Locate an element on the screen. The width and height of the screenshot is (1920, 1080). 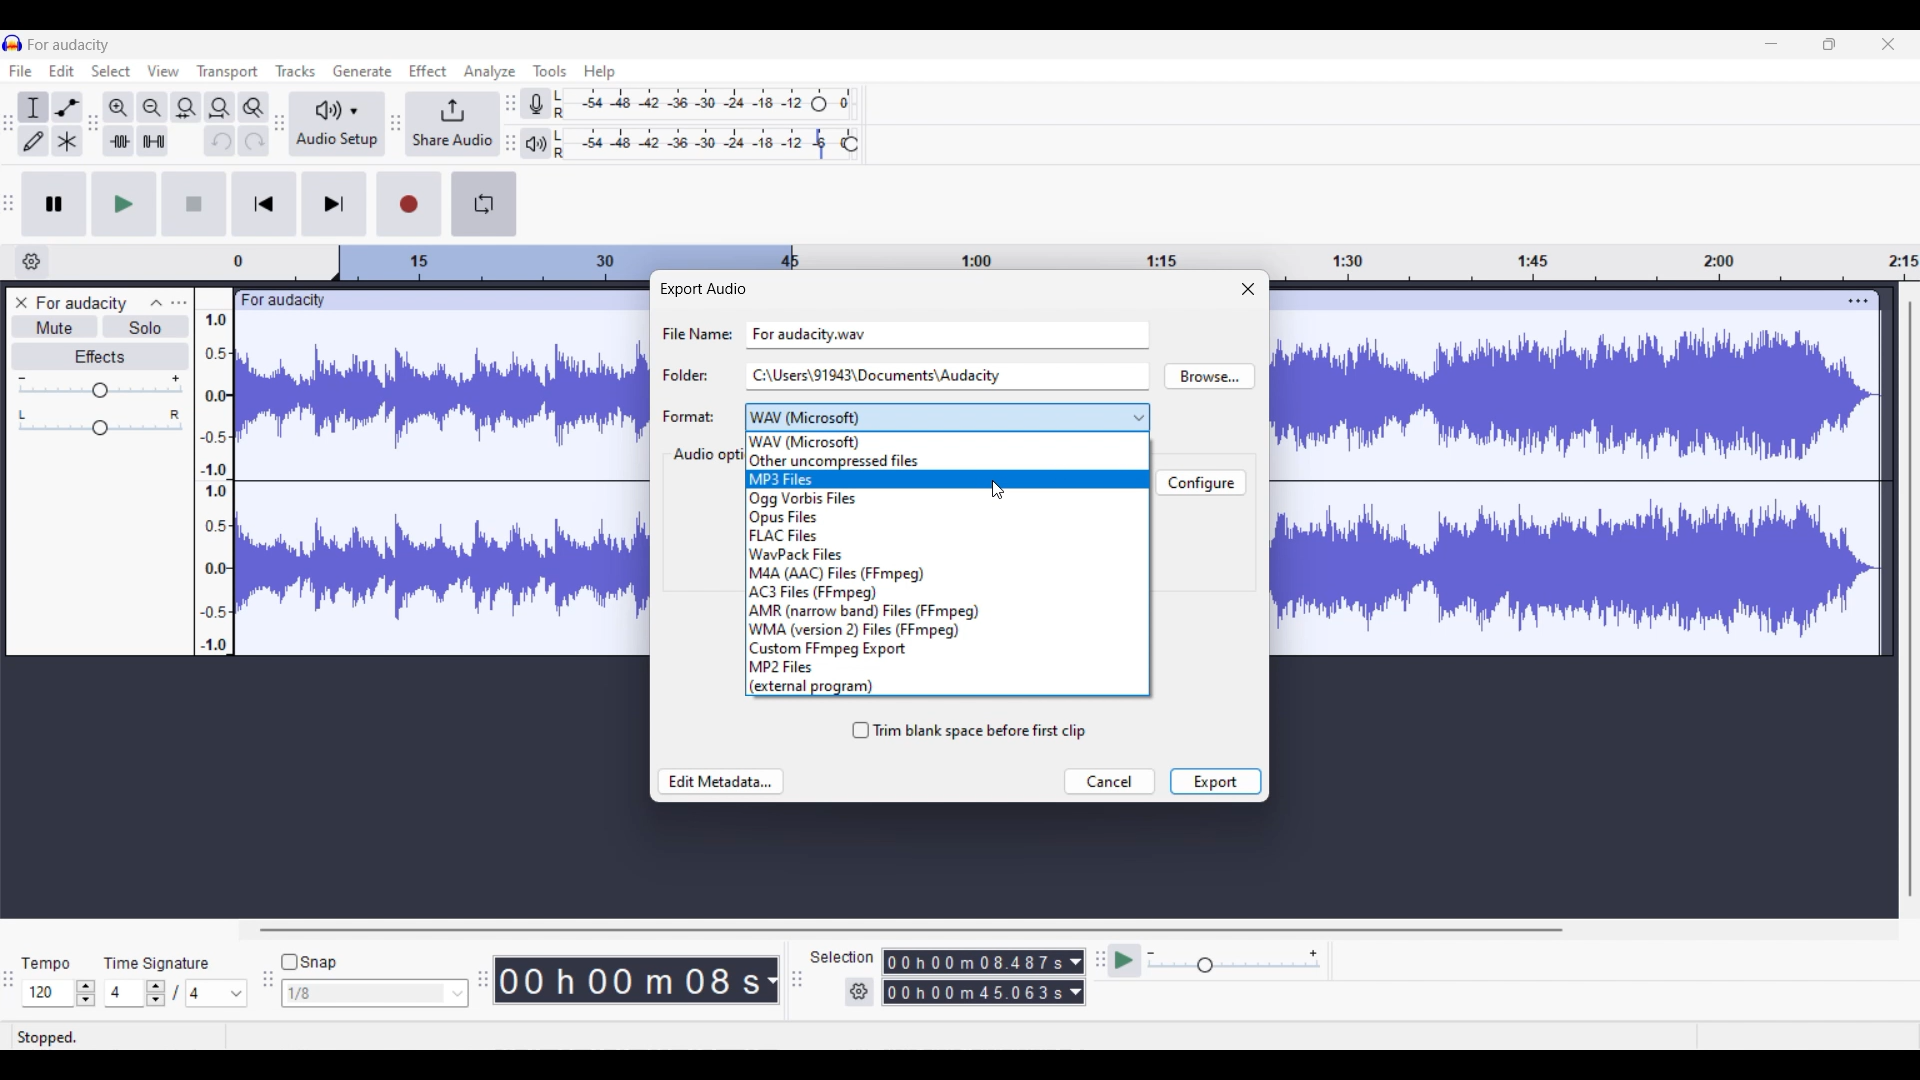
Recording level is located at coordinates (680, 104).